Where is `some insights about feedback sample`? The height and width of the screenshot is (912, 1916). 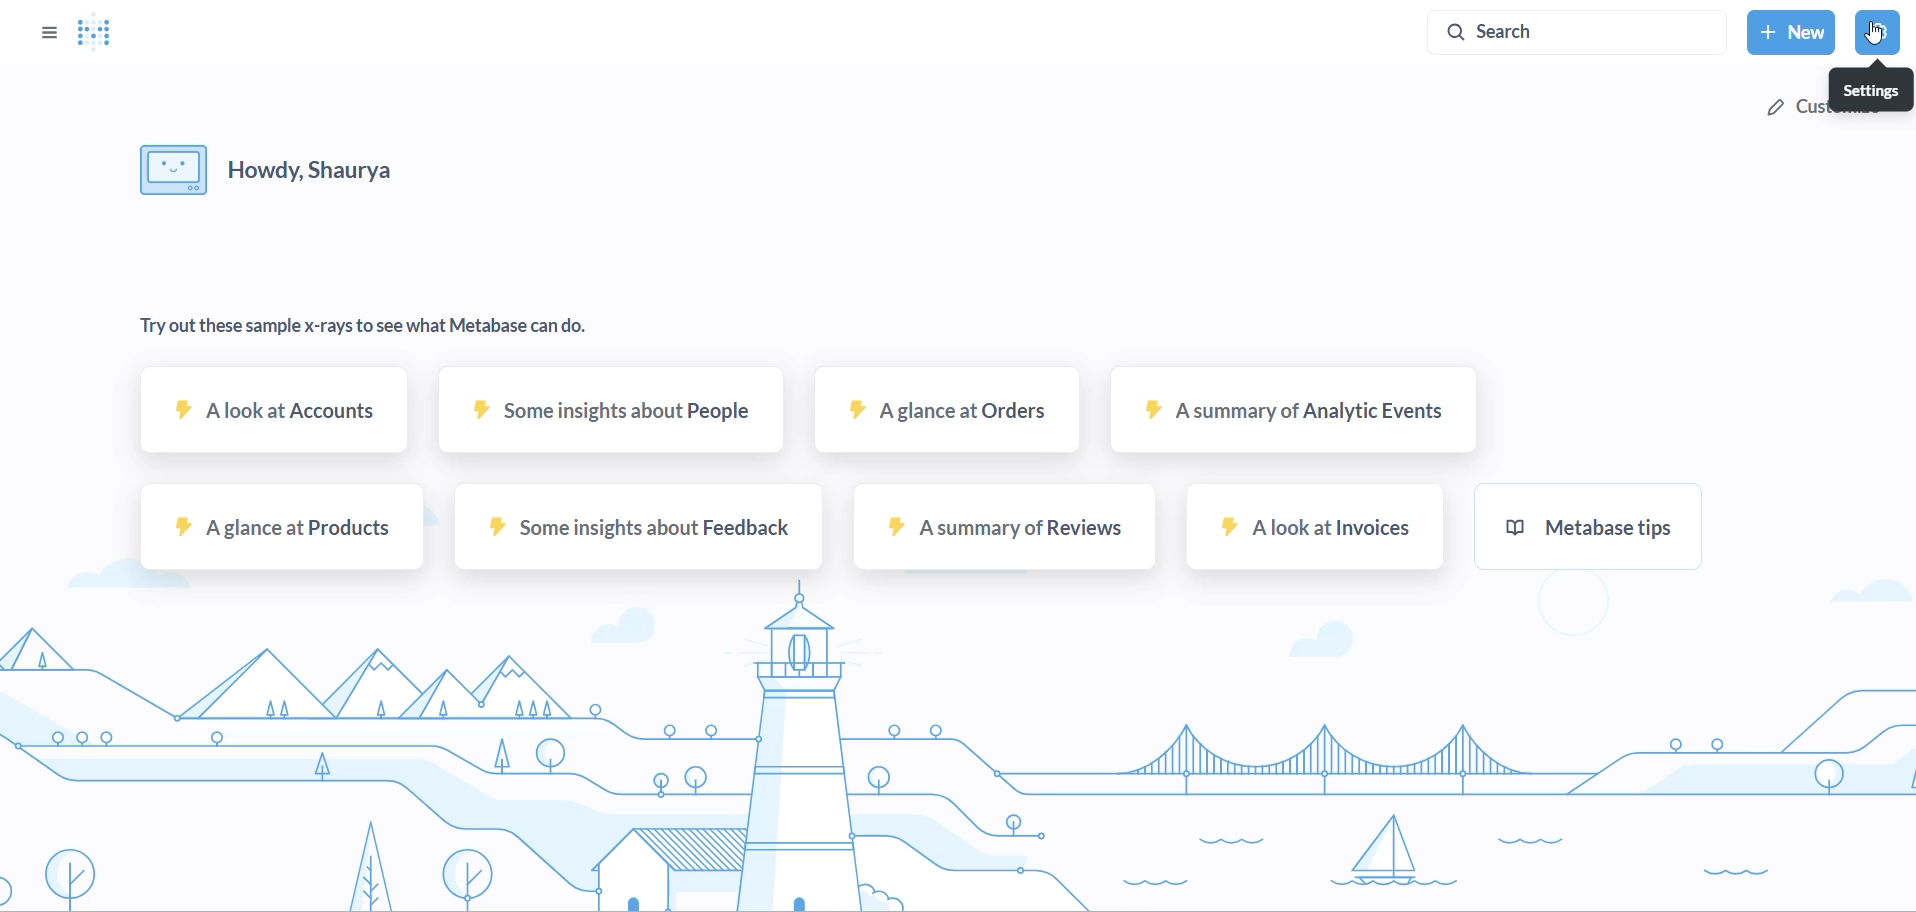 some insights about feedback sample is located at coordinates (629, 524).